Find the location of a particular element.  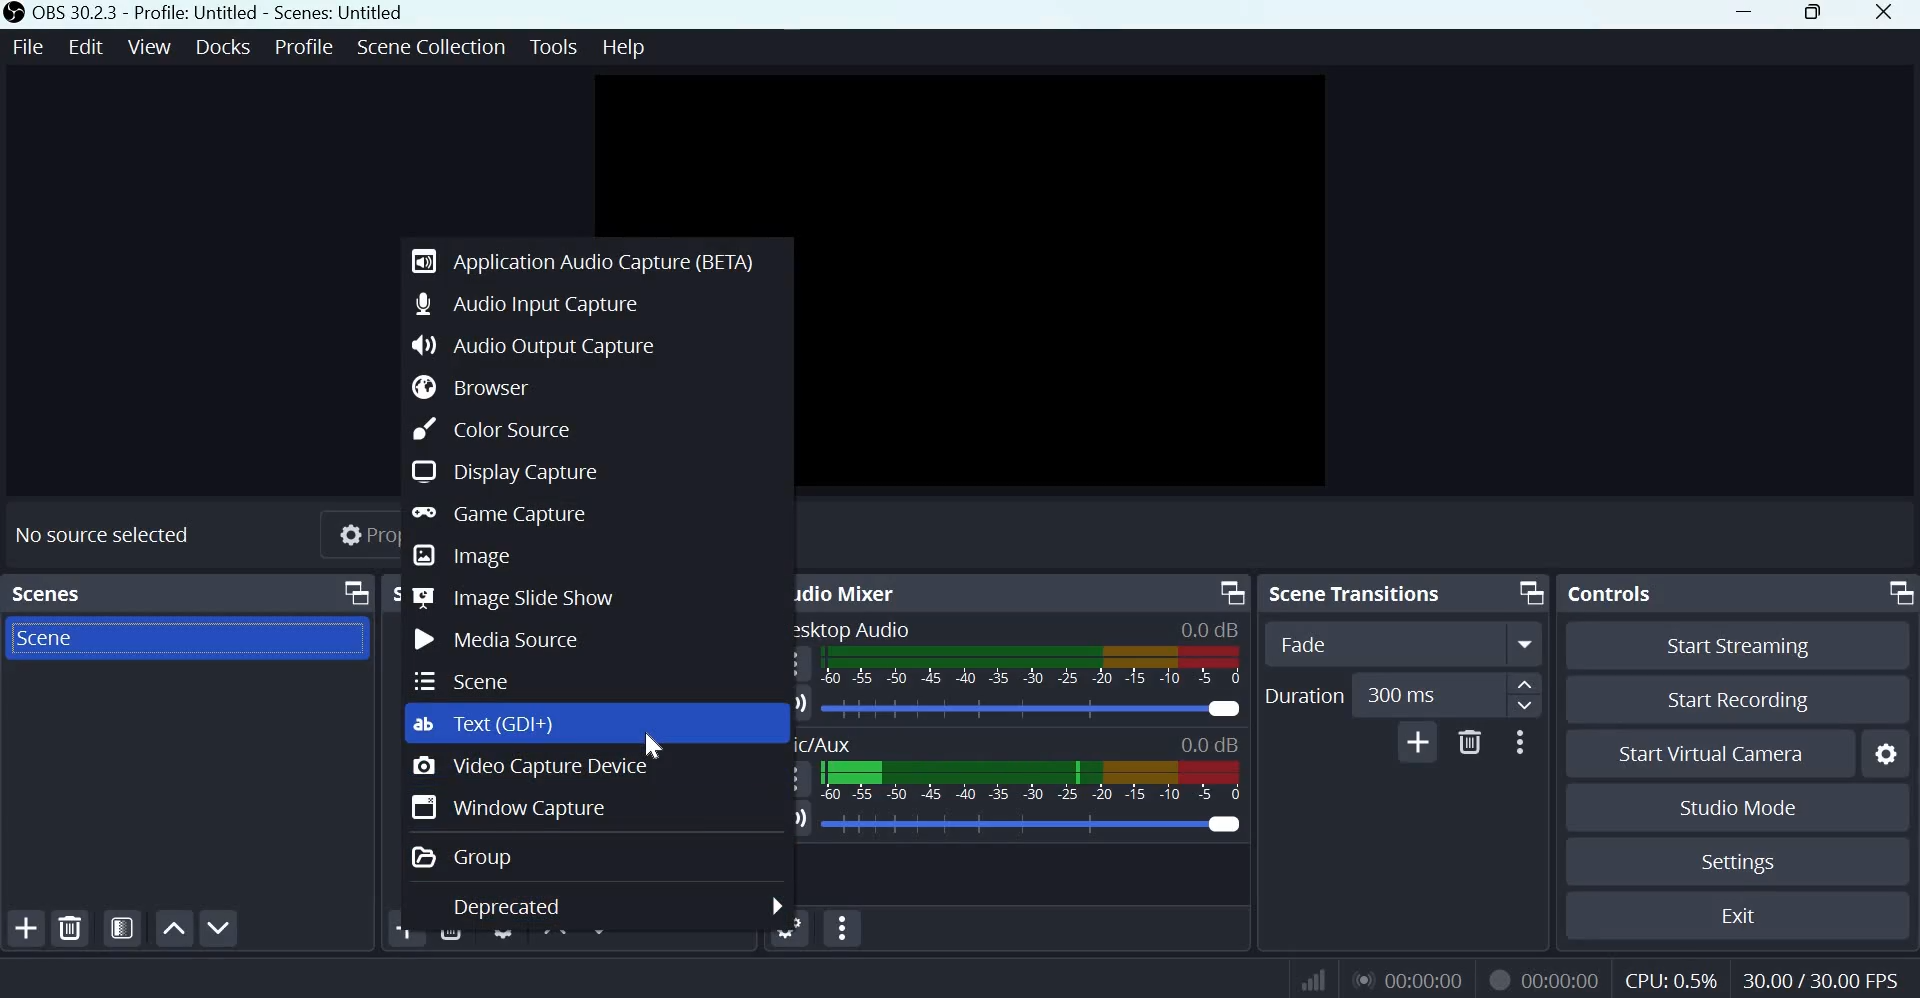

Start virtual camera is located at coordinates (1720, 754).